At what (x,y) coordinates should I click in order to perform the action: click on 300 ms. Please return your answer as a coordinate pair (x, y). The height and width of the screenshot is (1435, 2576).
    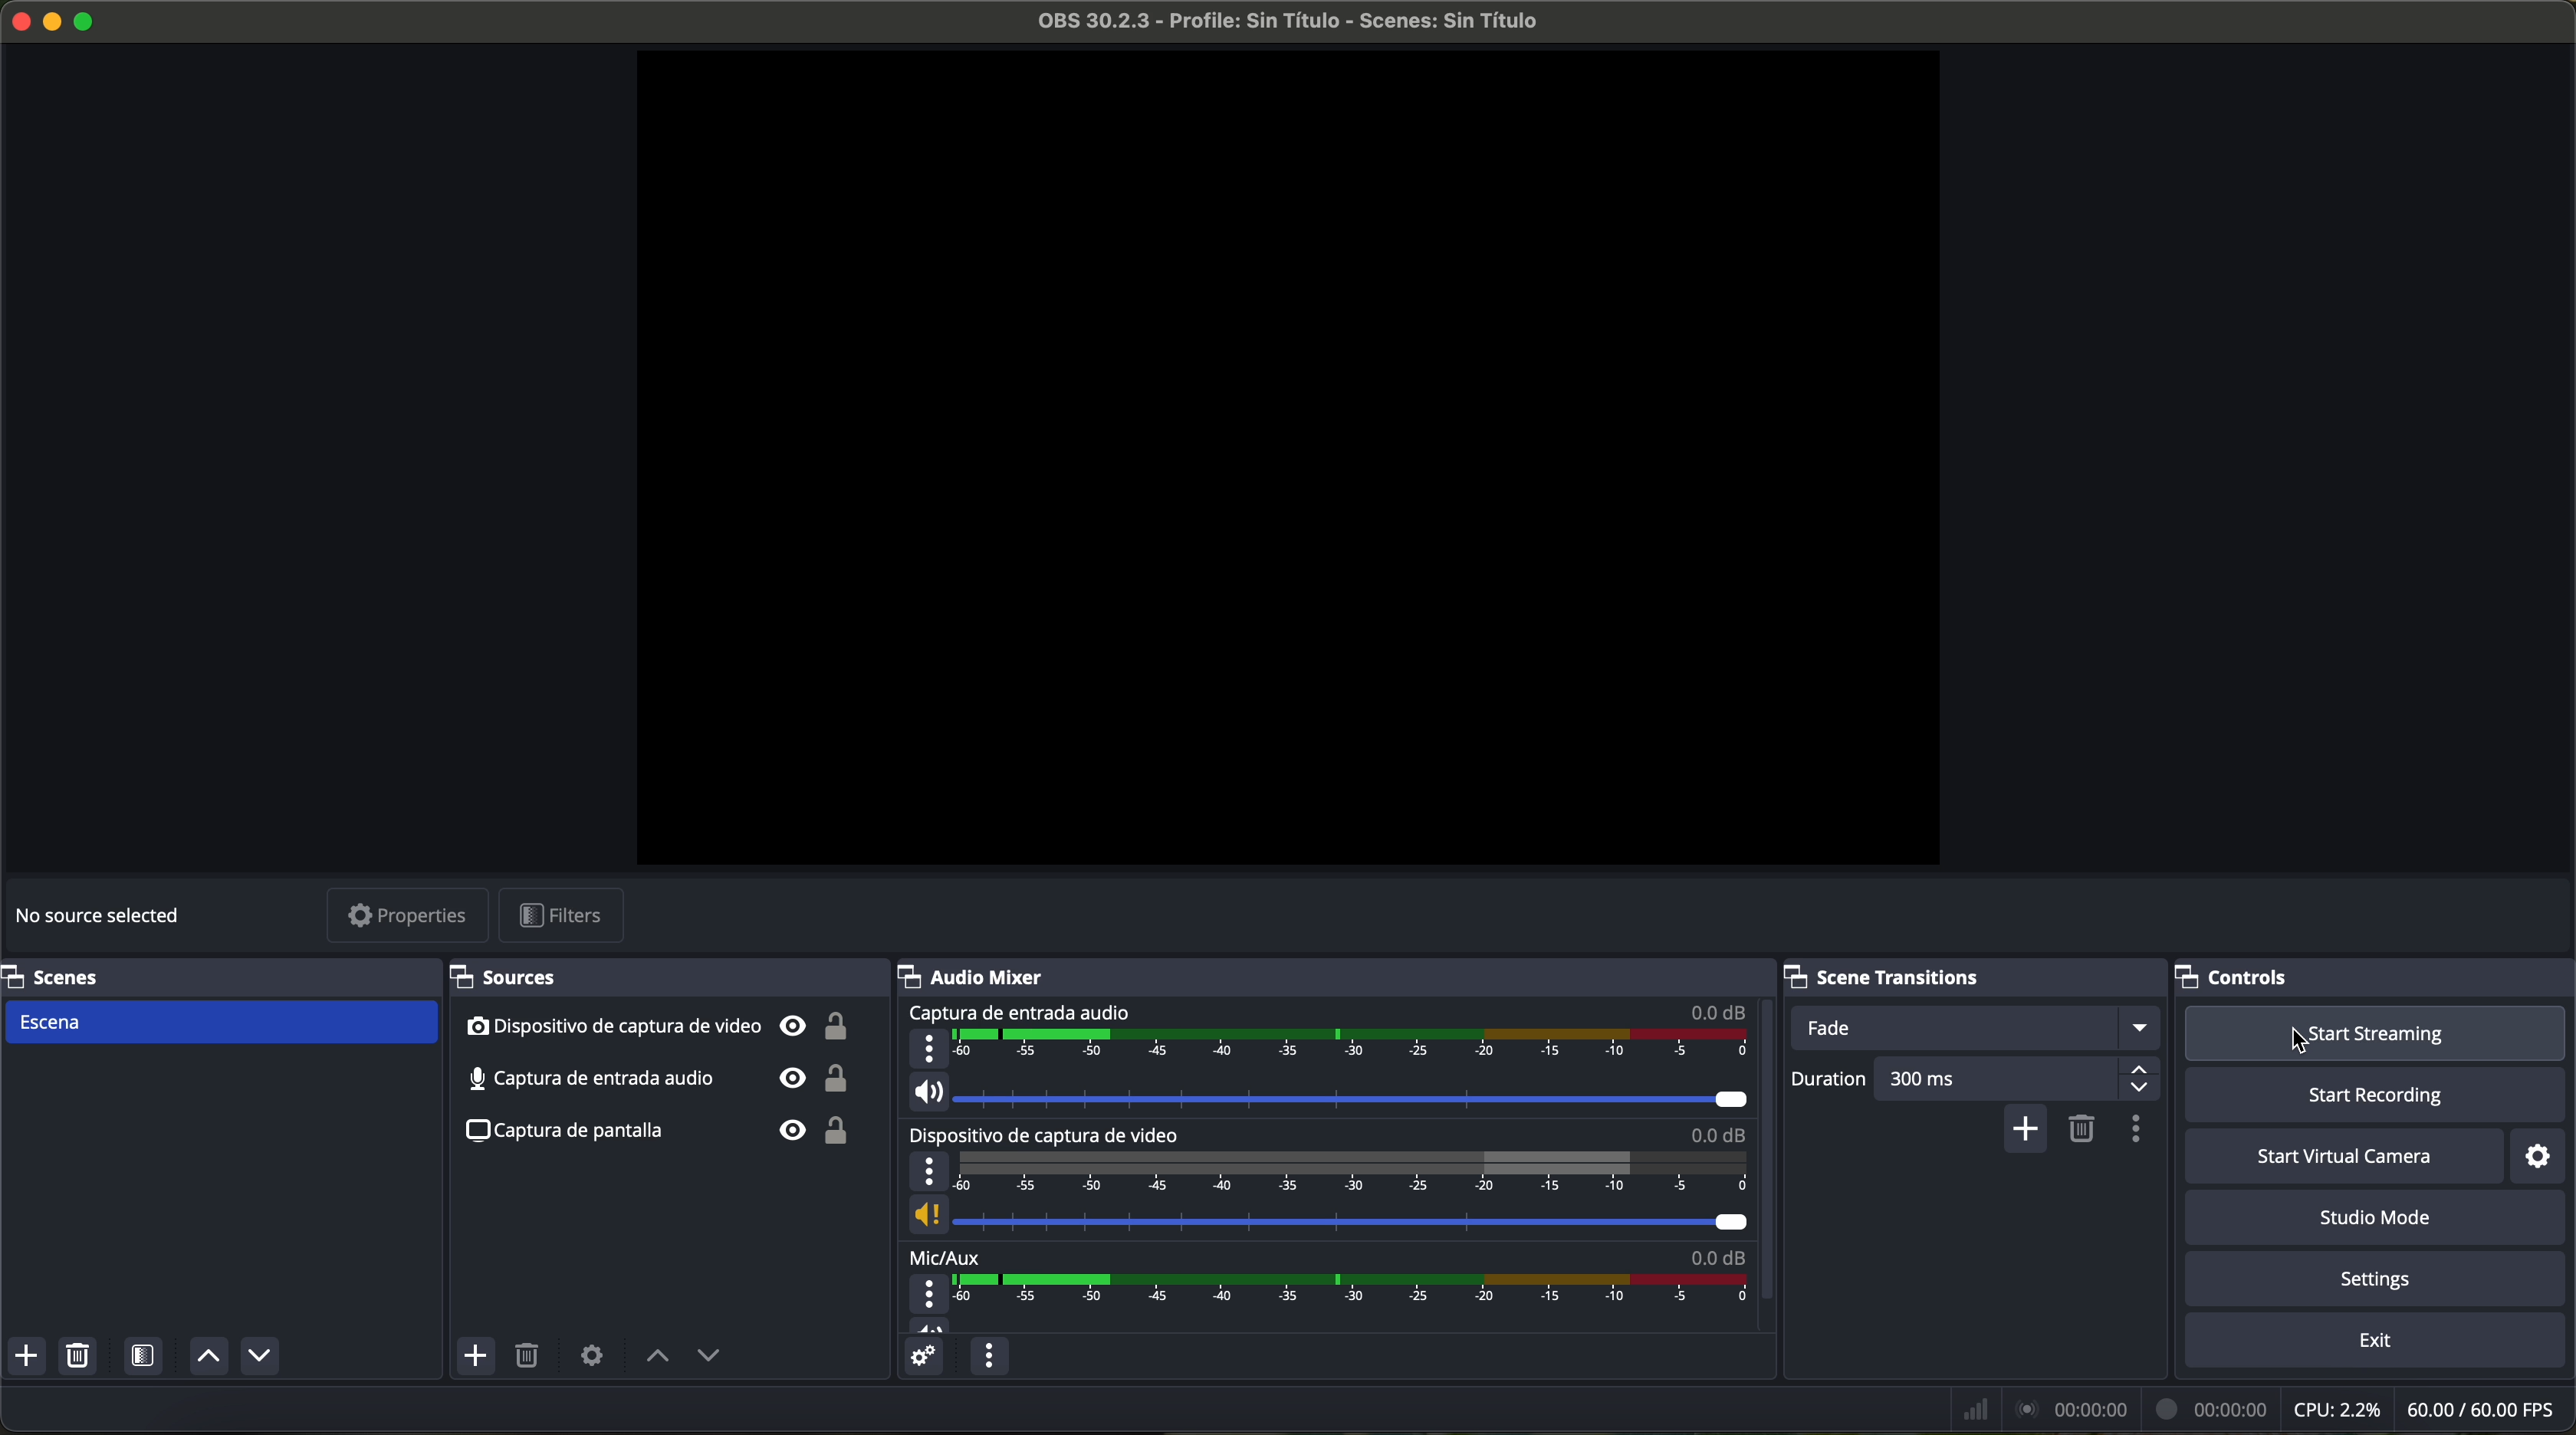
    Looking at the image, I should click on (2016, 1080).